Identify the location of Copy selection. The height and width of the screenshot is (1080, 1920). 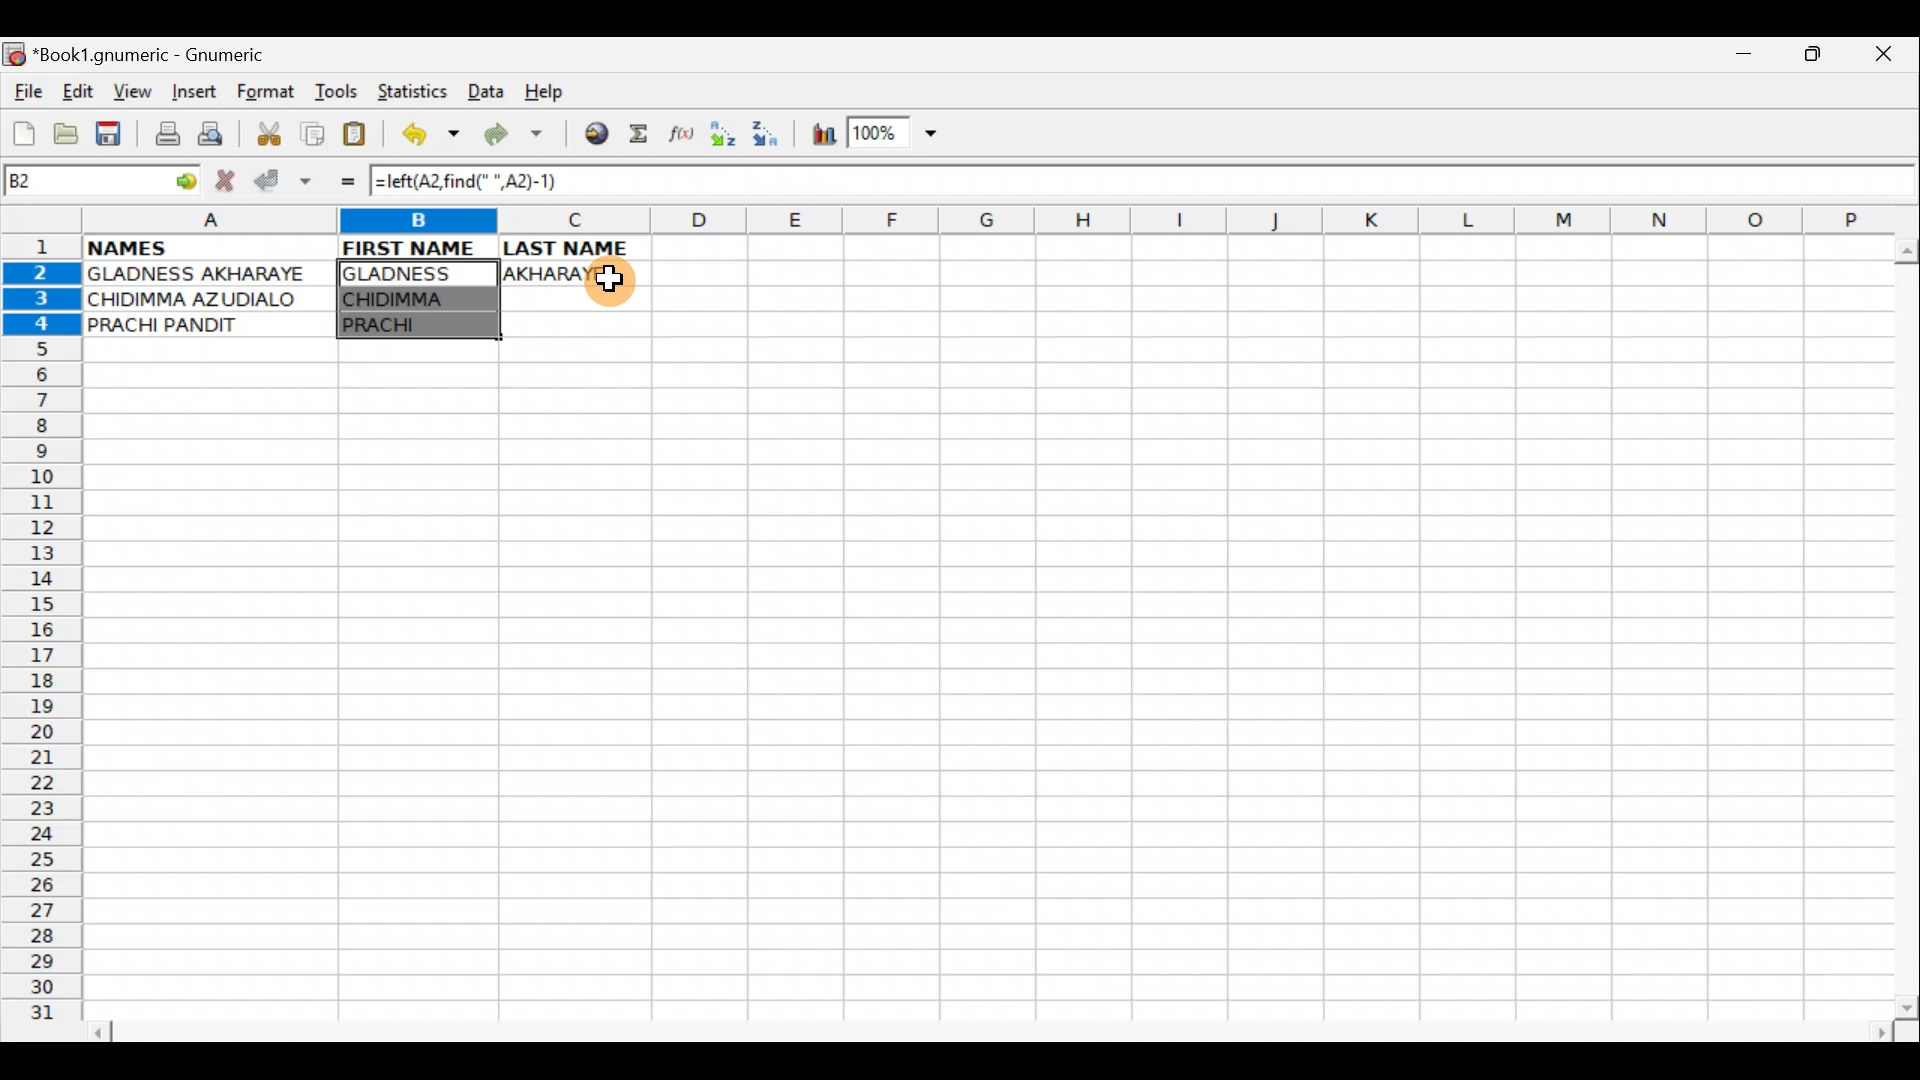
(314, 133).